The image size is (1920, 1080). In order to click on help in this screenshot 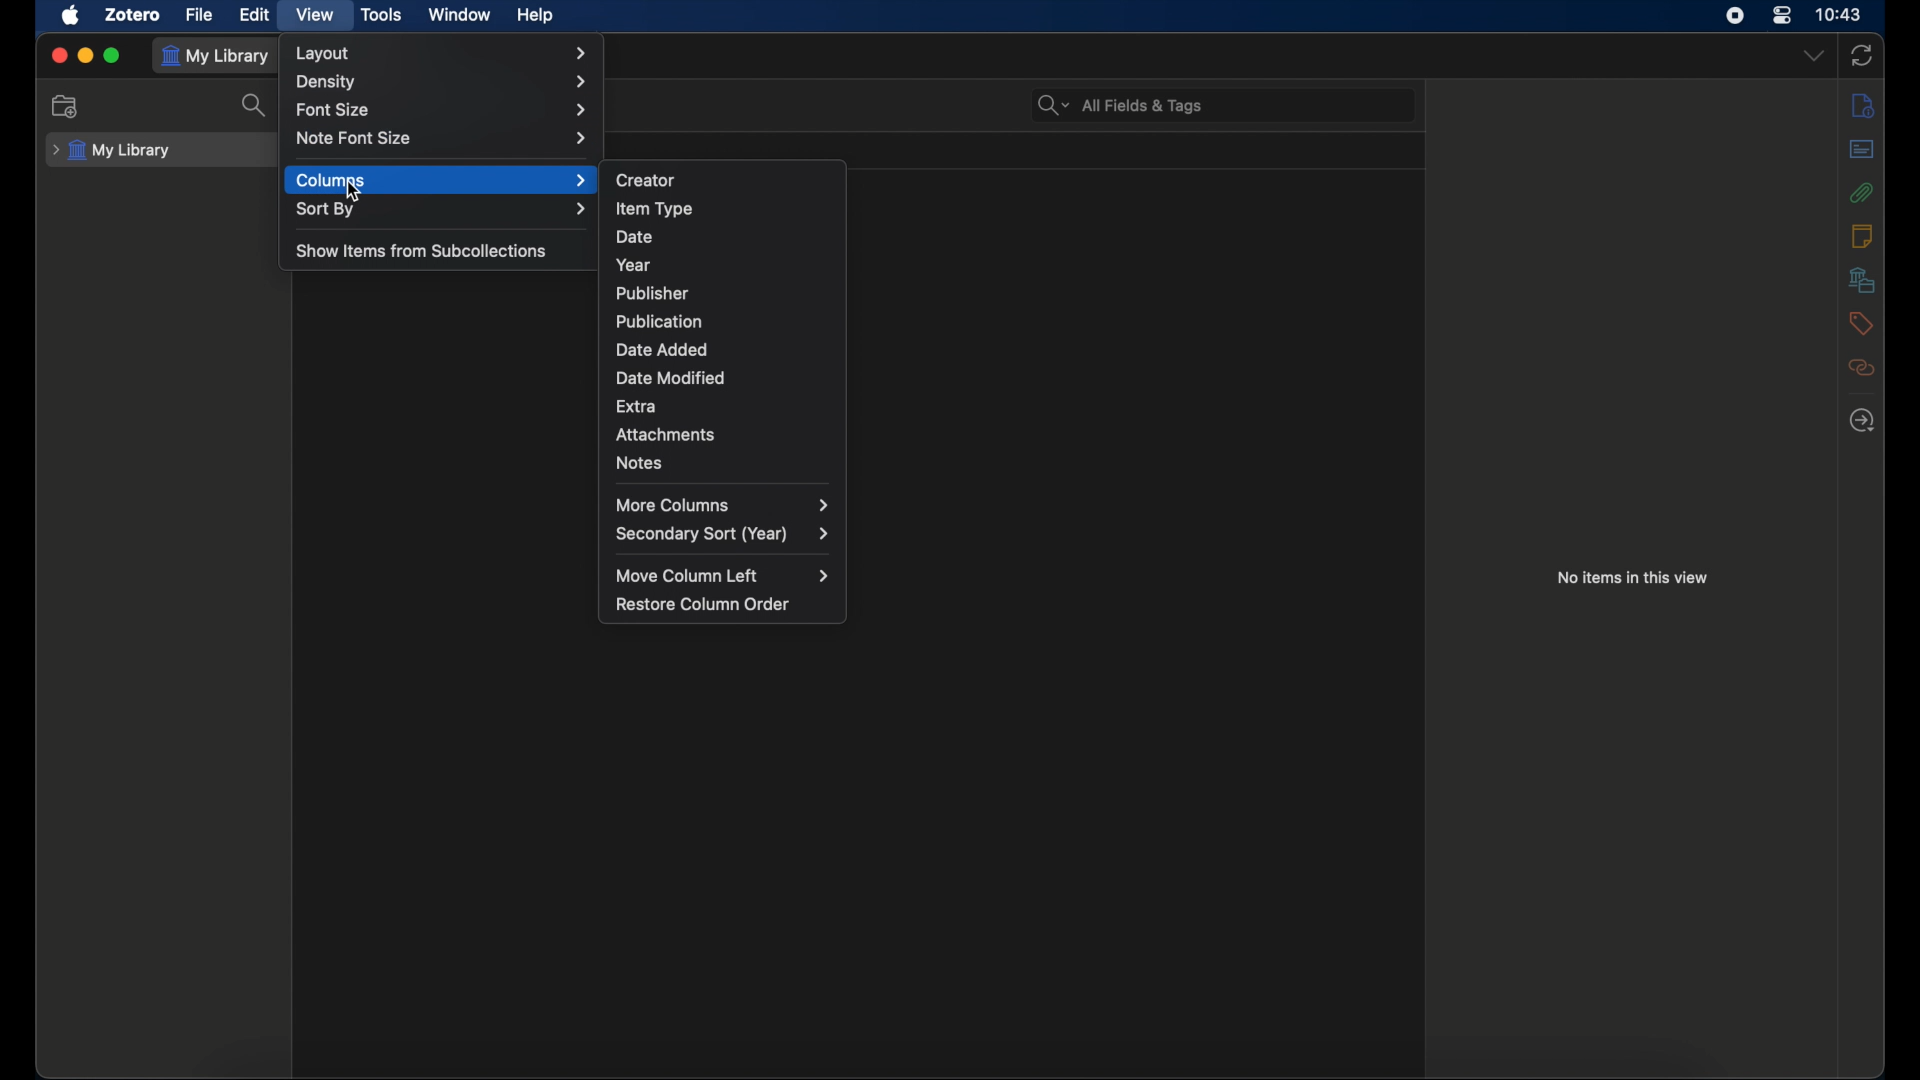, I will do `click(535, 15)`.